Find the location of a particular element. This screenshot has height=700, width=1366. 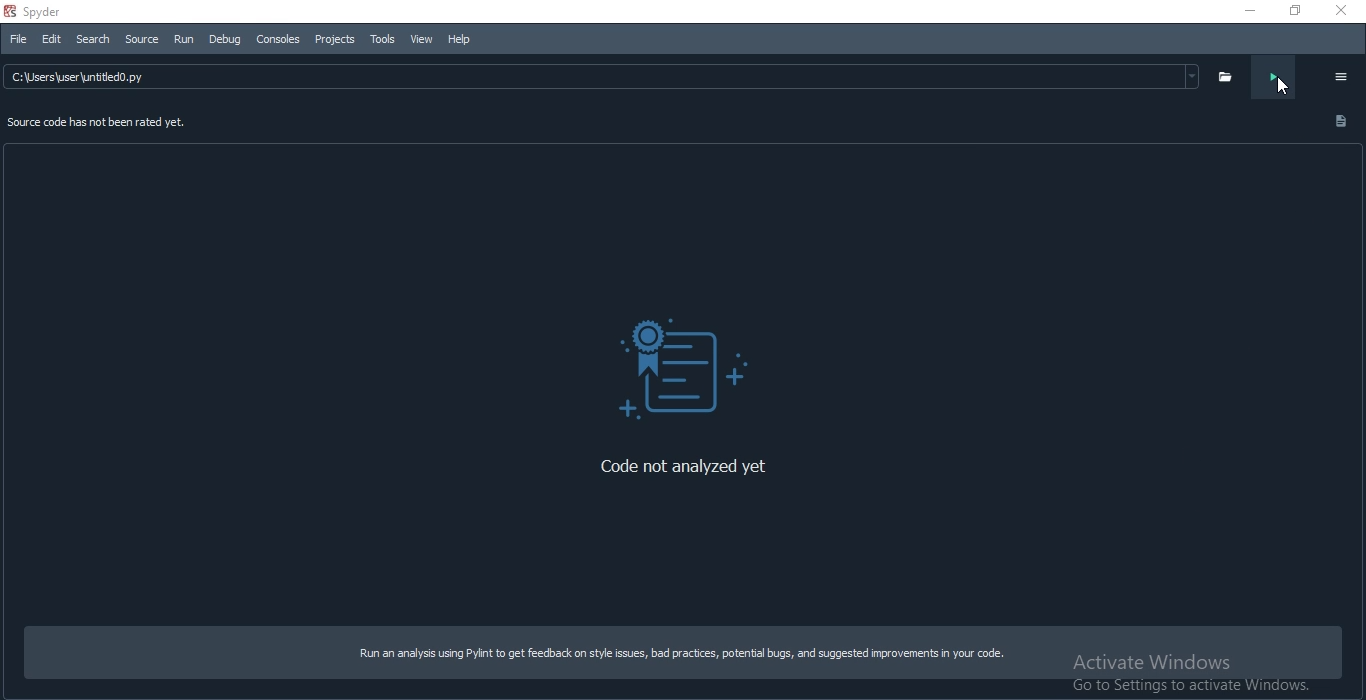

analyse is located at coordinates (1279, 78).